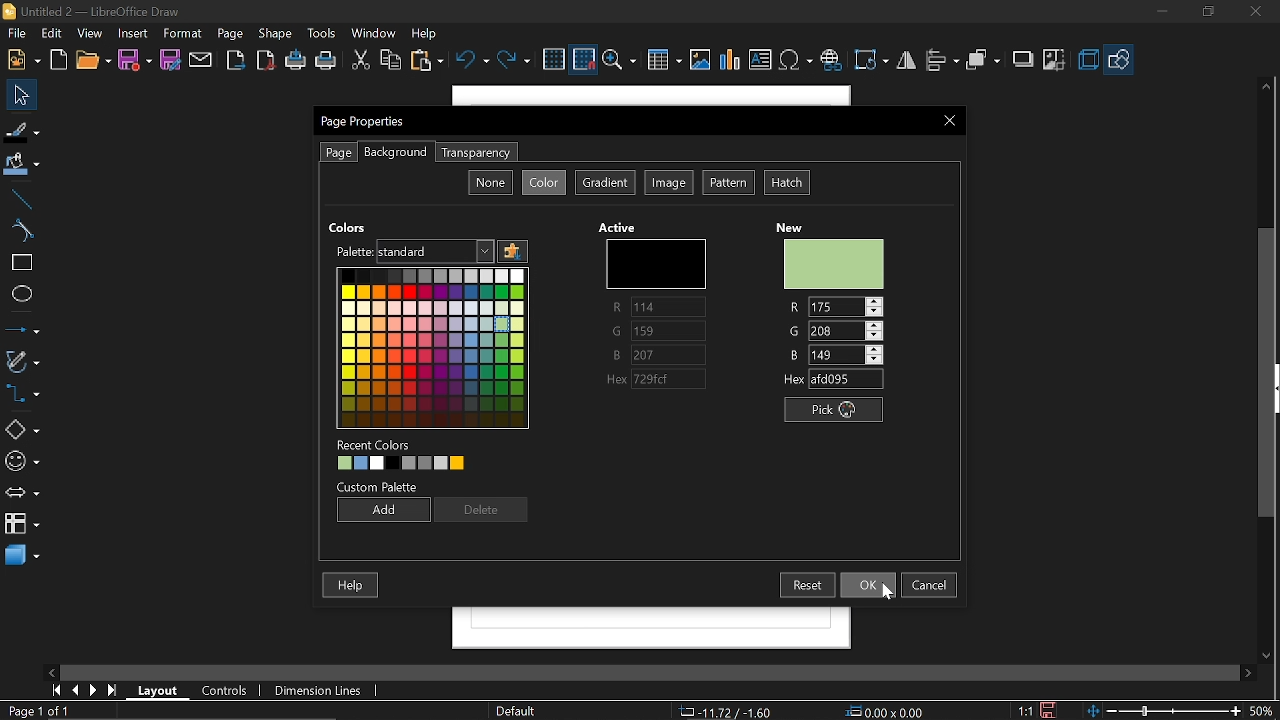 The image size is (1280, 720). I want to click on Line, so click(19, 200).